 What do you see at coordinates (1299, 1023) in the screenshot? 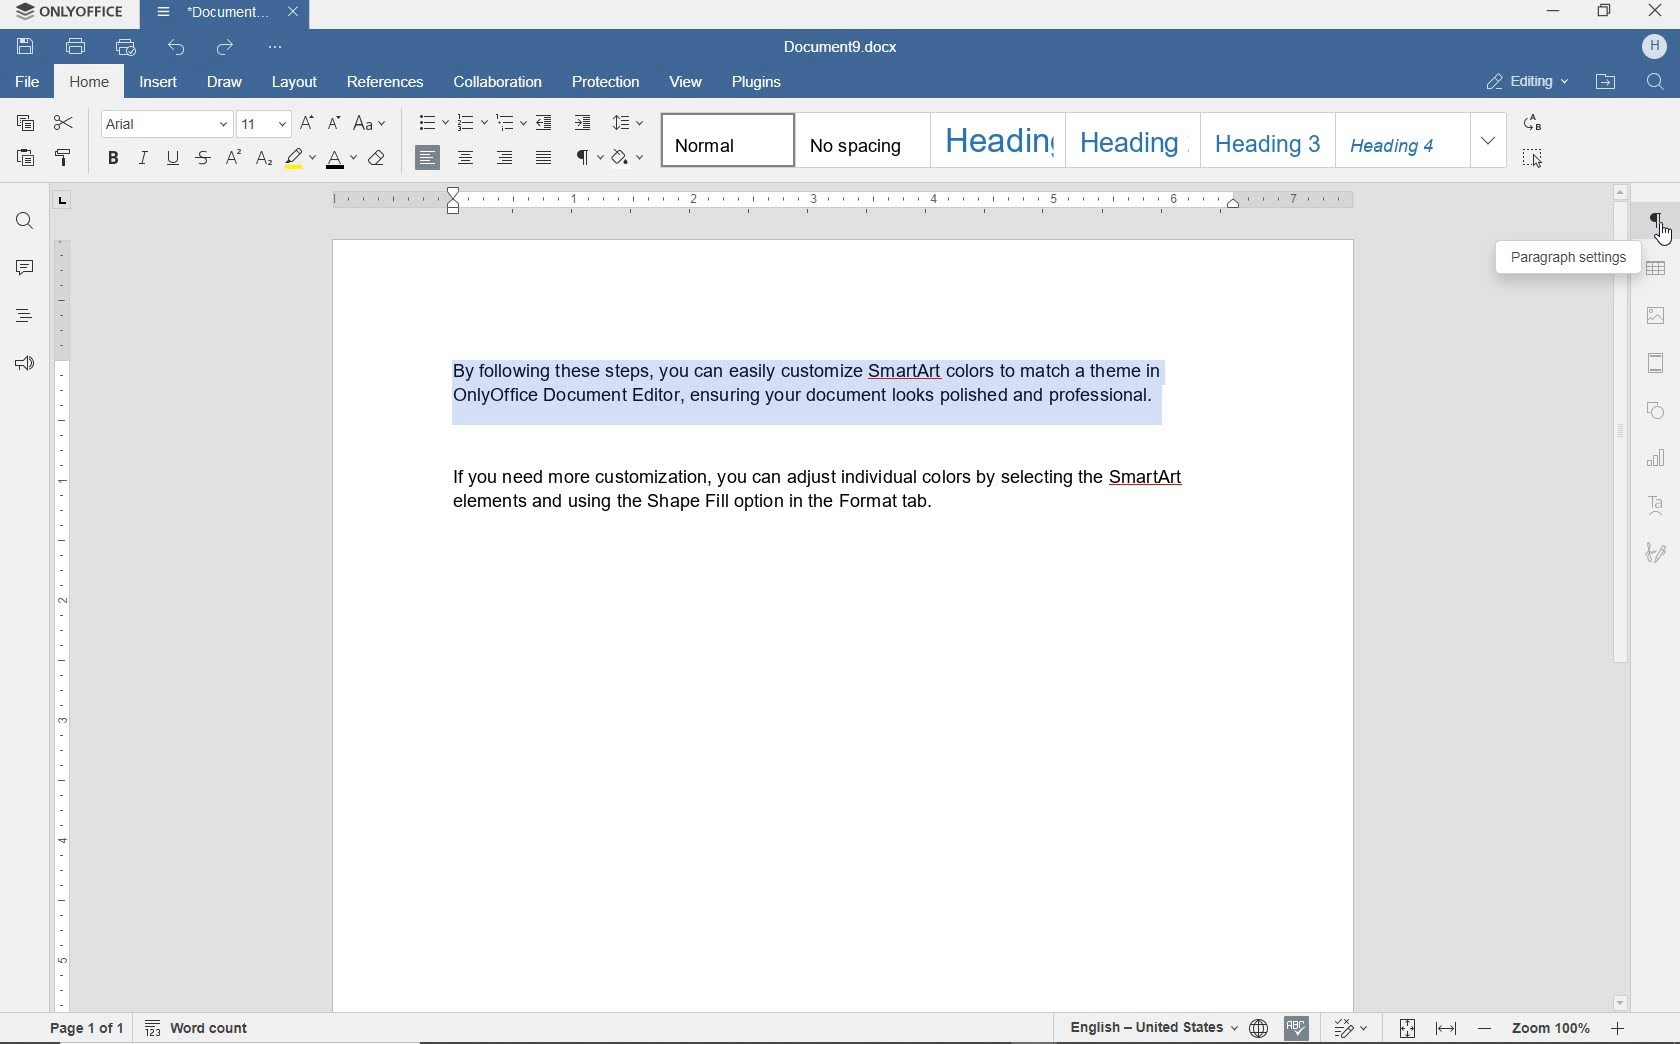
I see `spell checking` at bounding box center [1299, 1023].